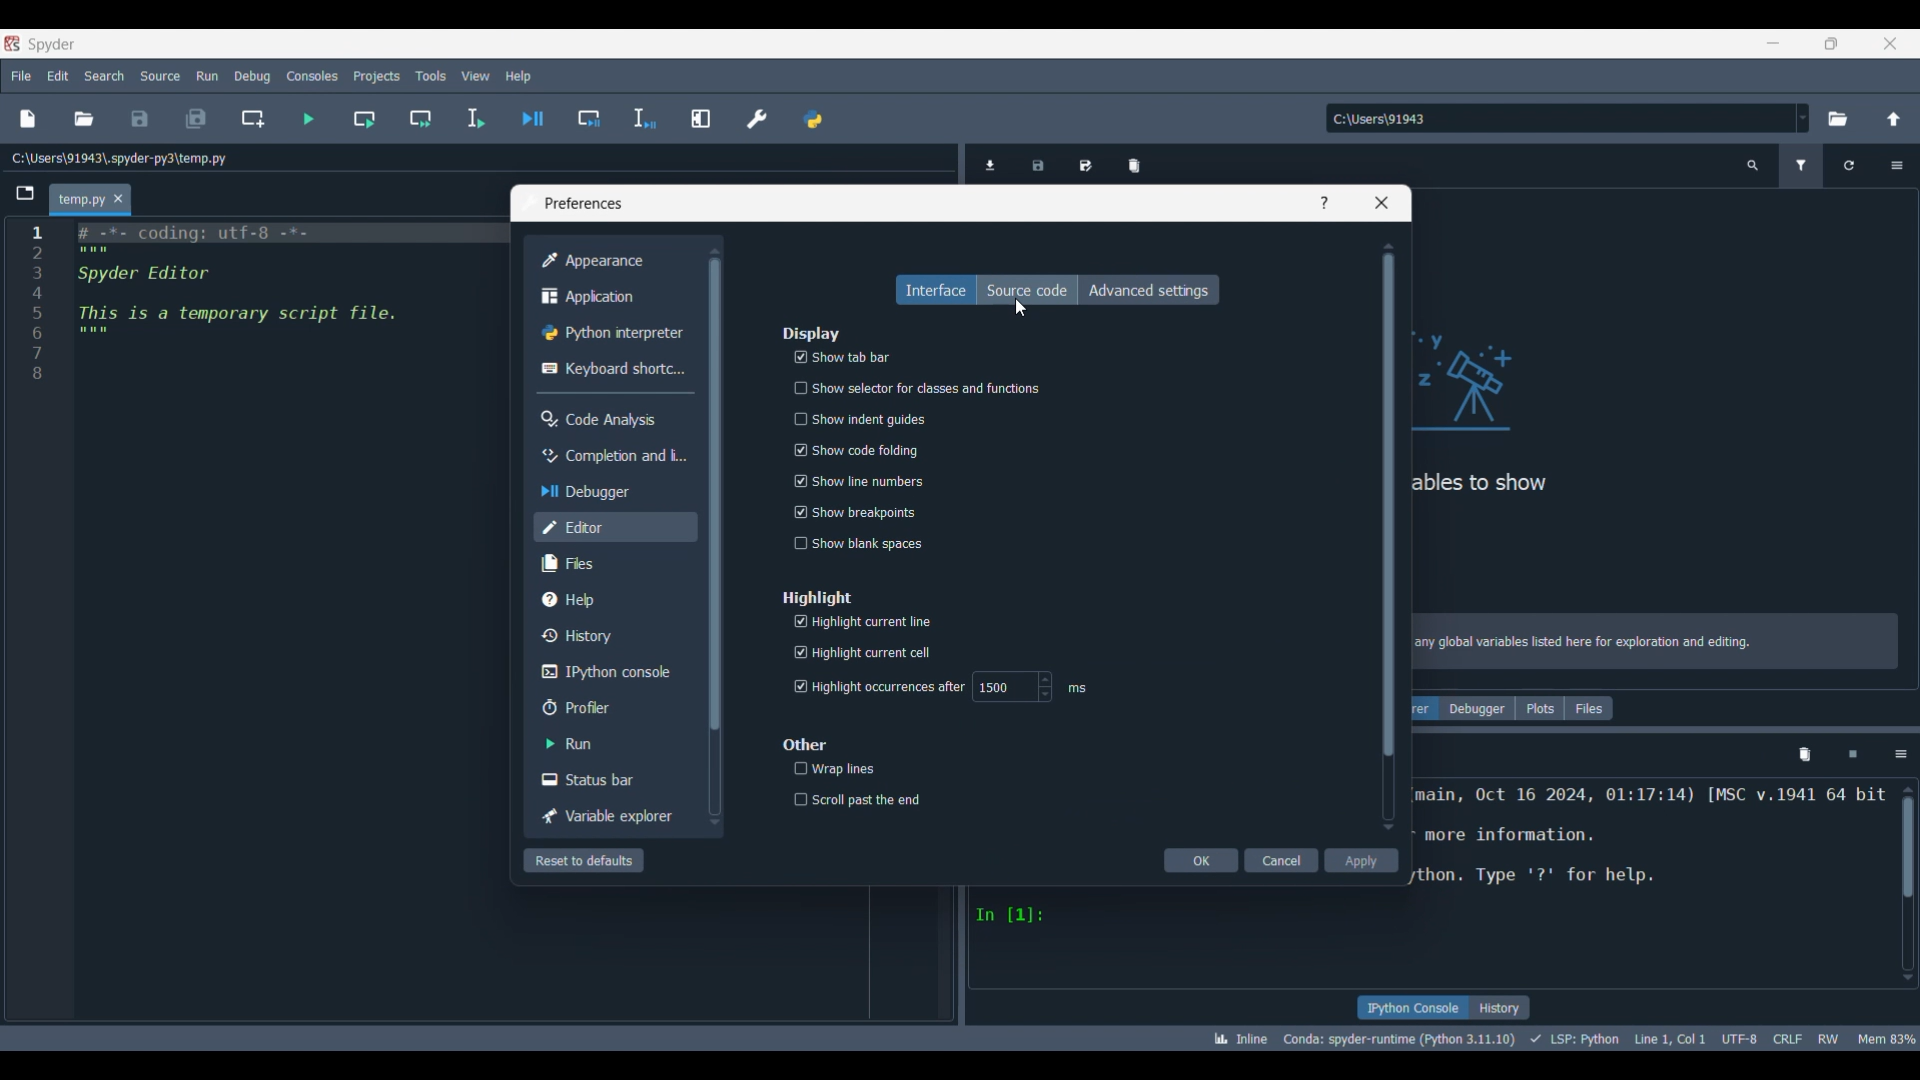 Image resolution: width=1920 pixels, height=1080 pixels. Describe the element at coordinates (584, 860) in the screenshot. I see `Reset to defaults` at that location.